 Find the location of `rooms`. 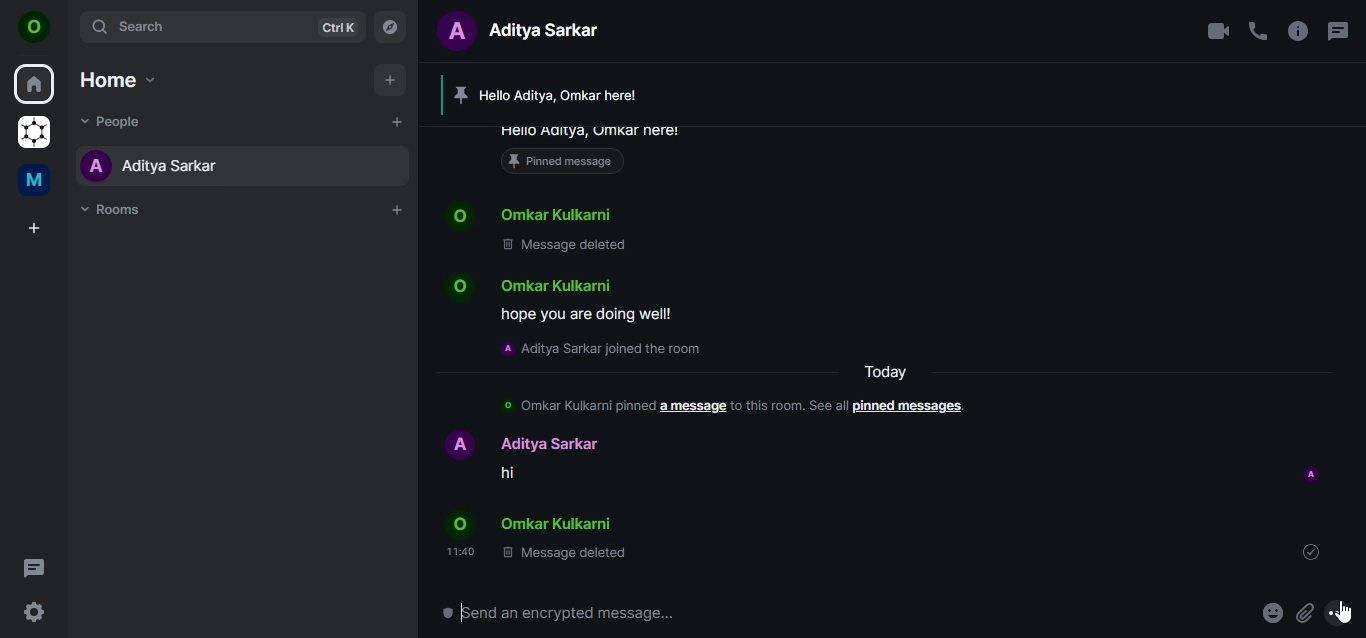

rooms is located at coordinates (117, 210).